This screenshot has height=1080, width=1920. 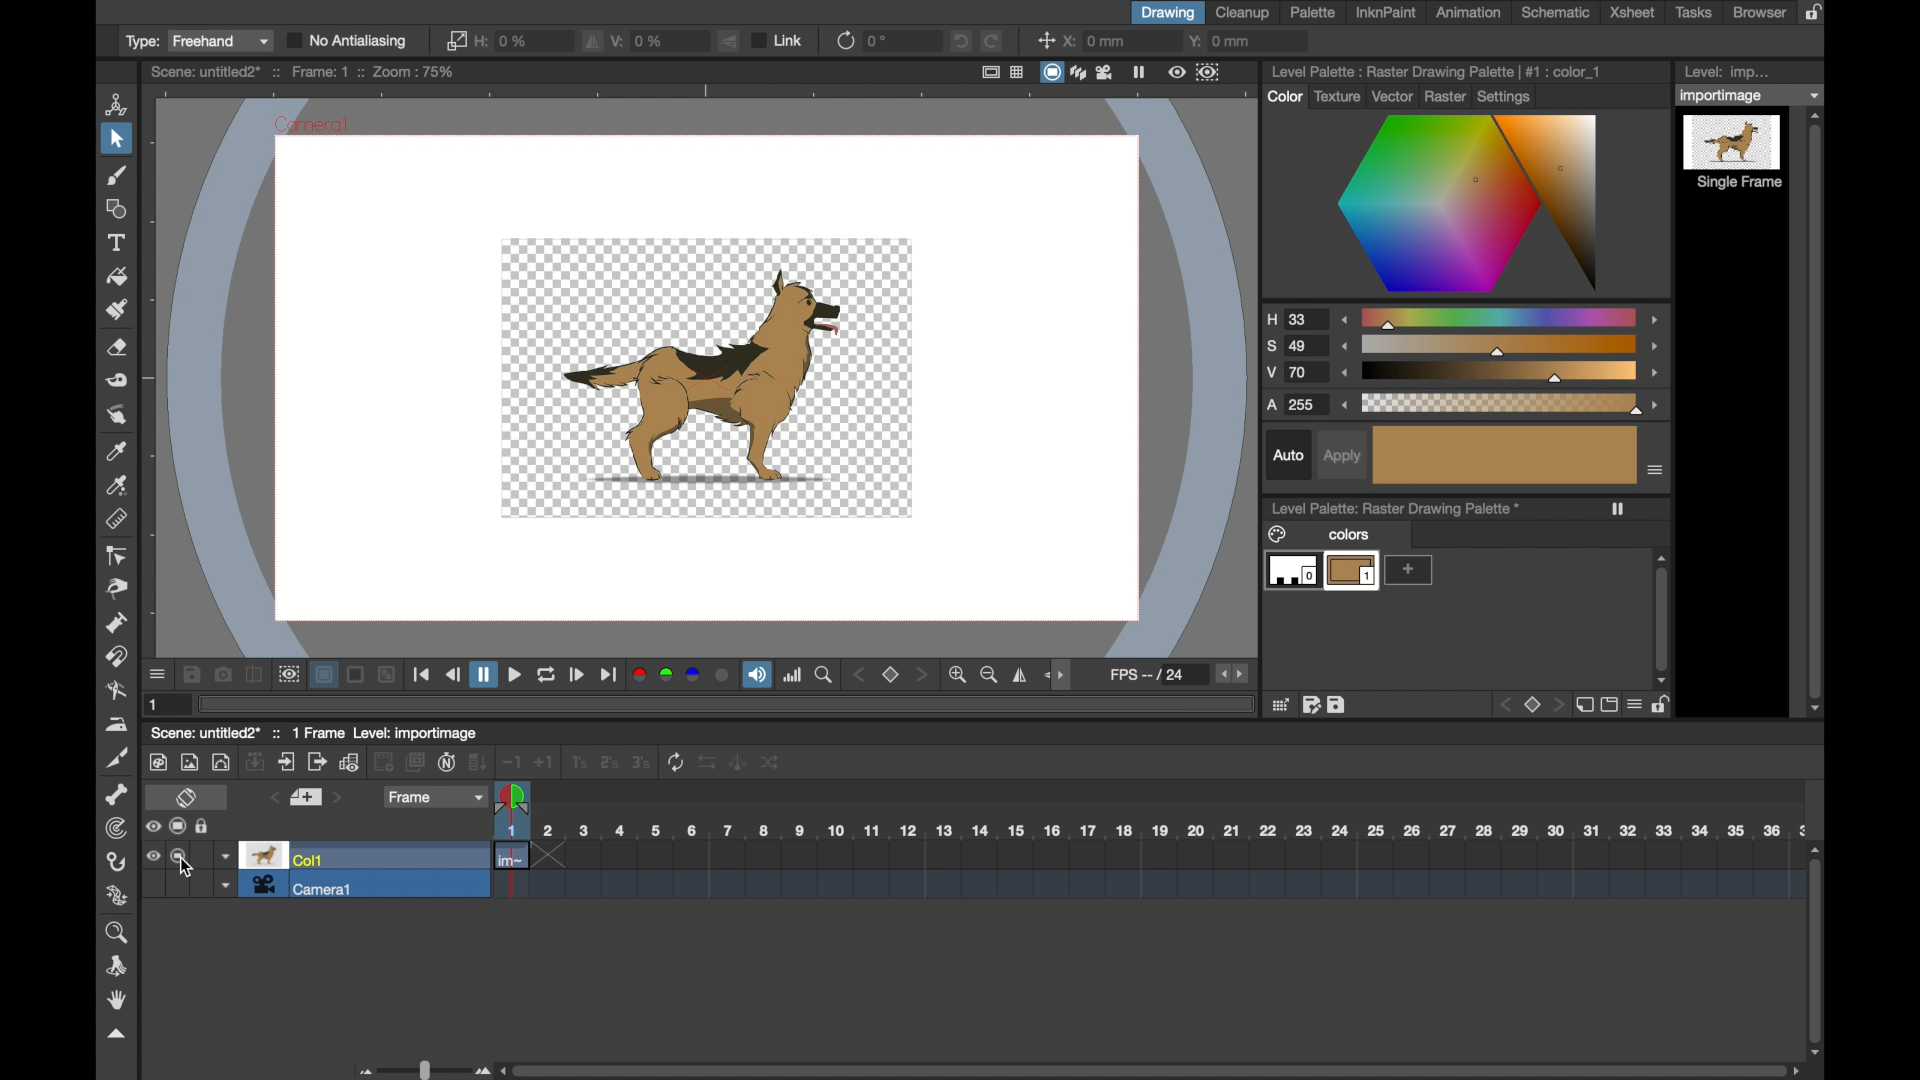 What do you see at coordinates (191, 674) in the screenshot?
I see `save` at bounding box center [191, 674].